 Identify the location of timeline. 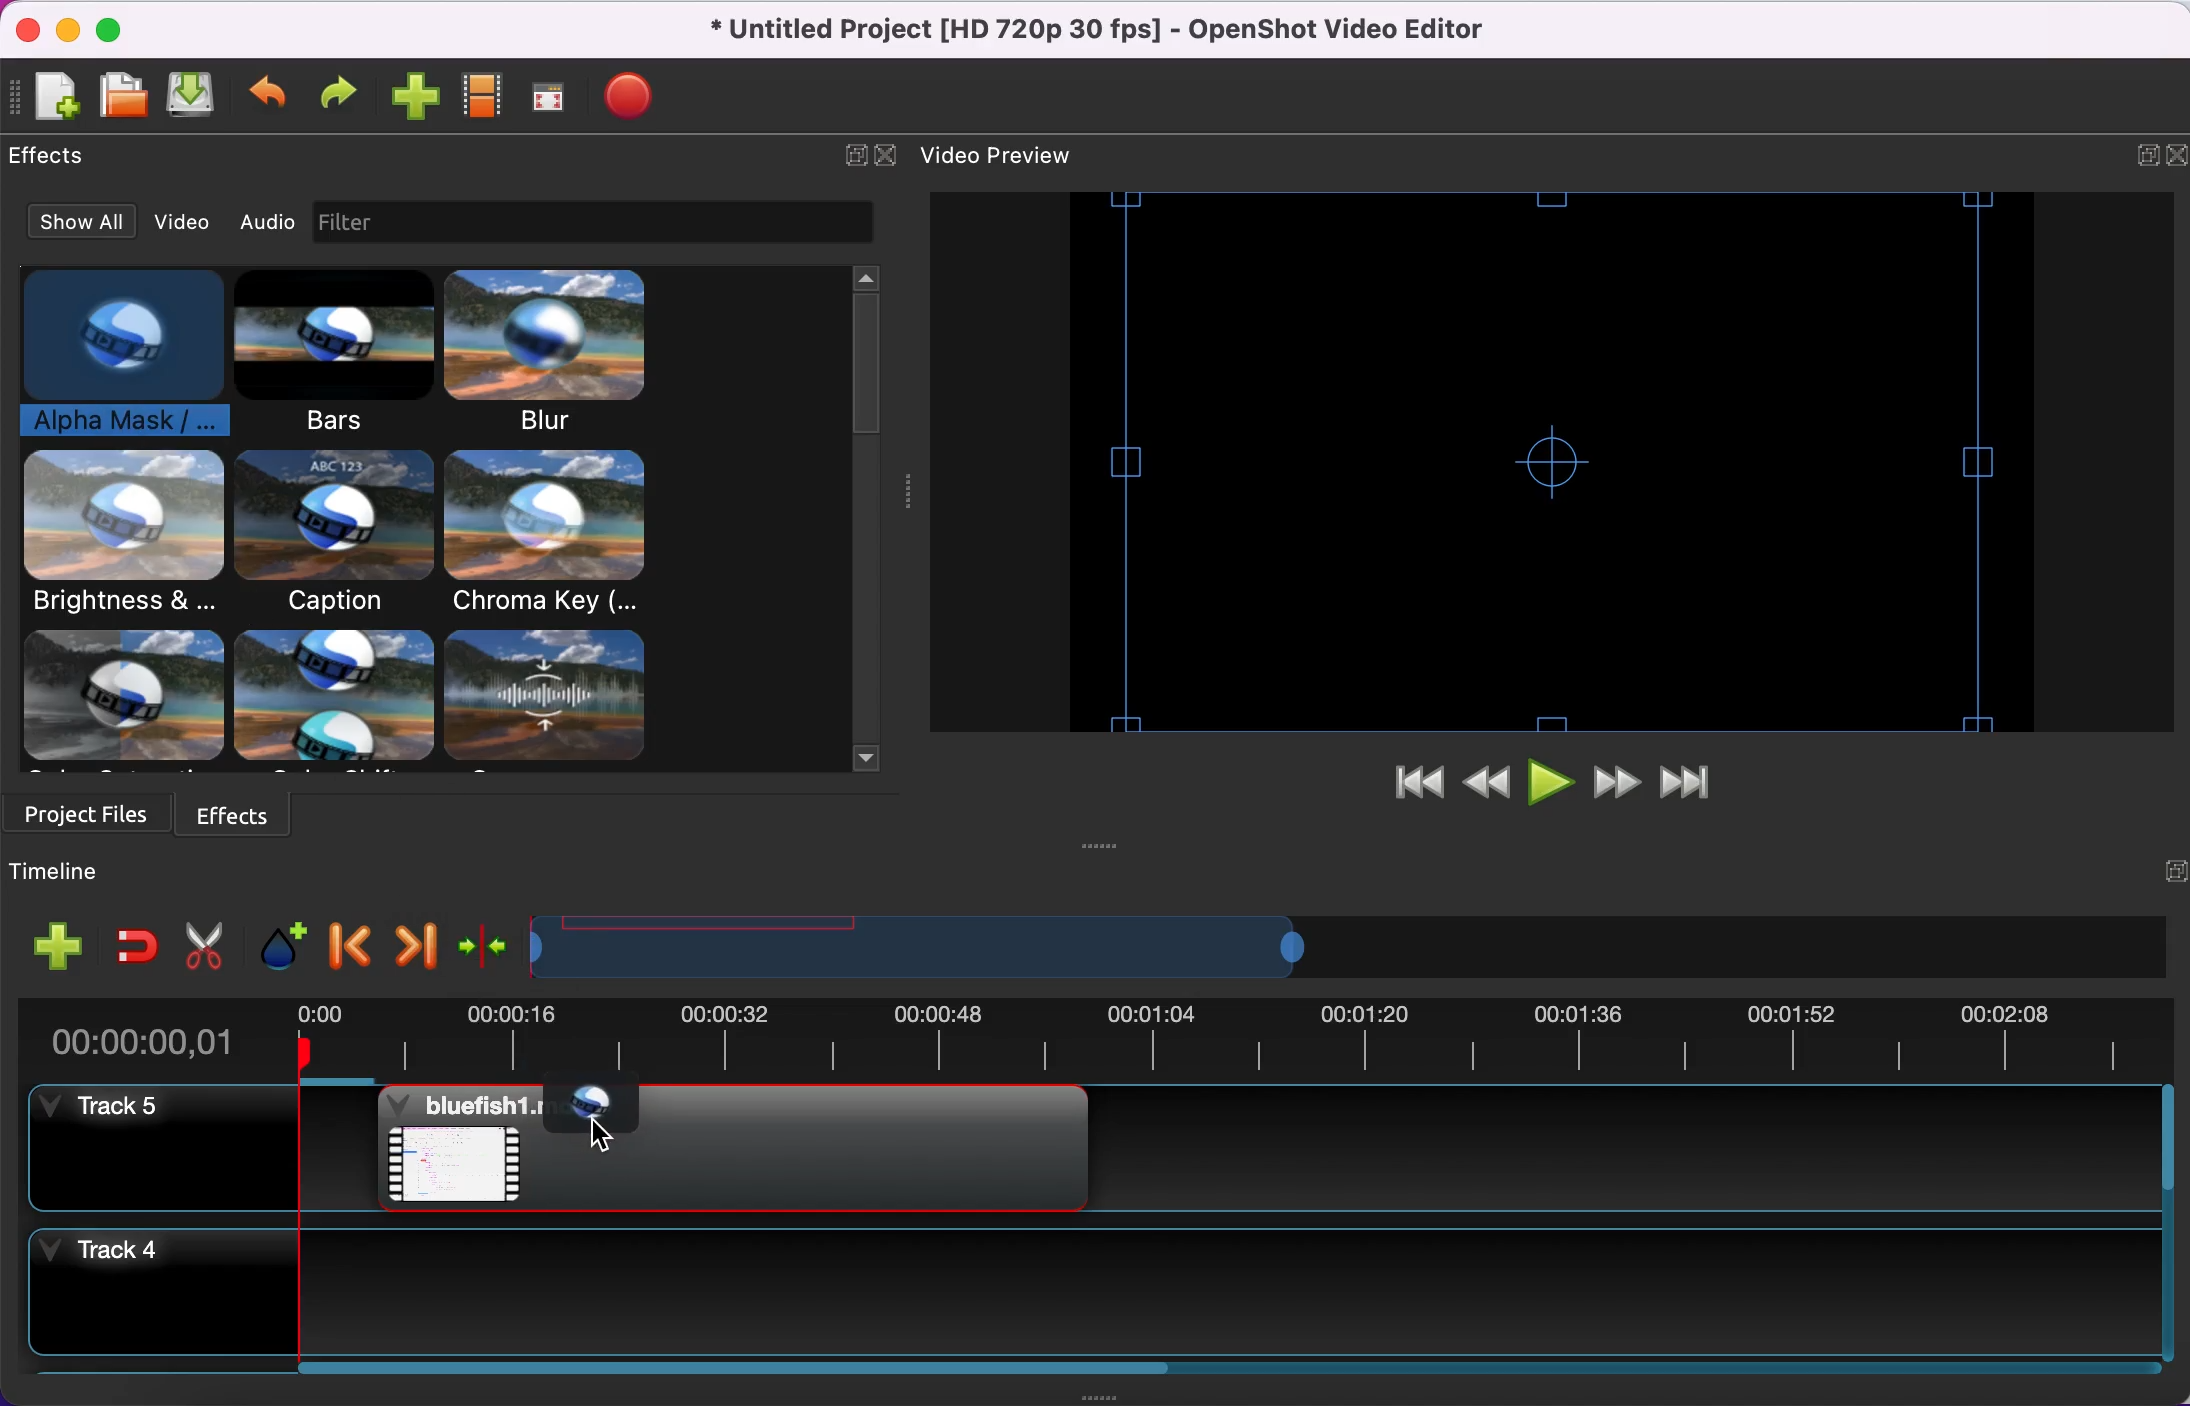
(1315, 948).